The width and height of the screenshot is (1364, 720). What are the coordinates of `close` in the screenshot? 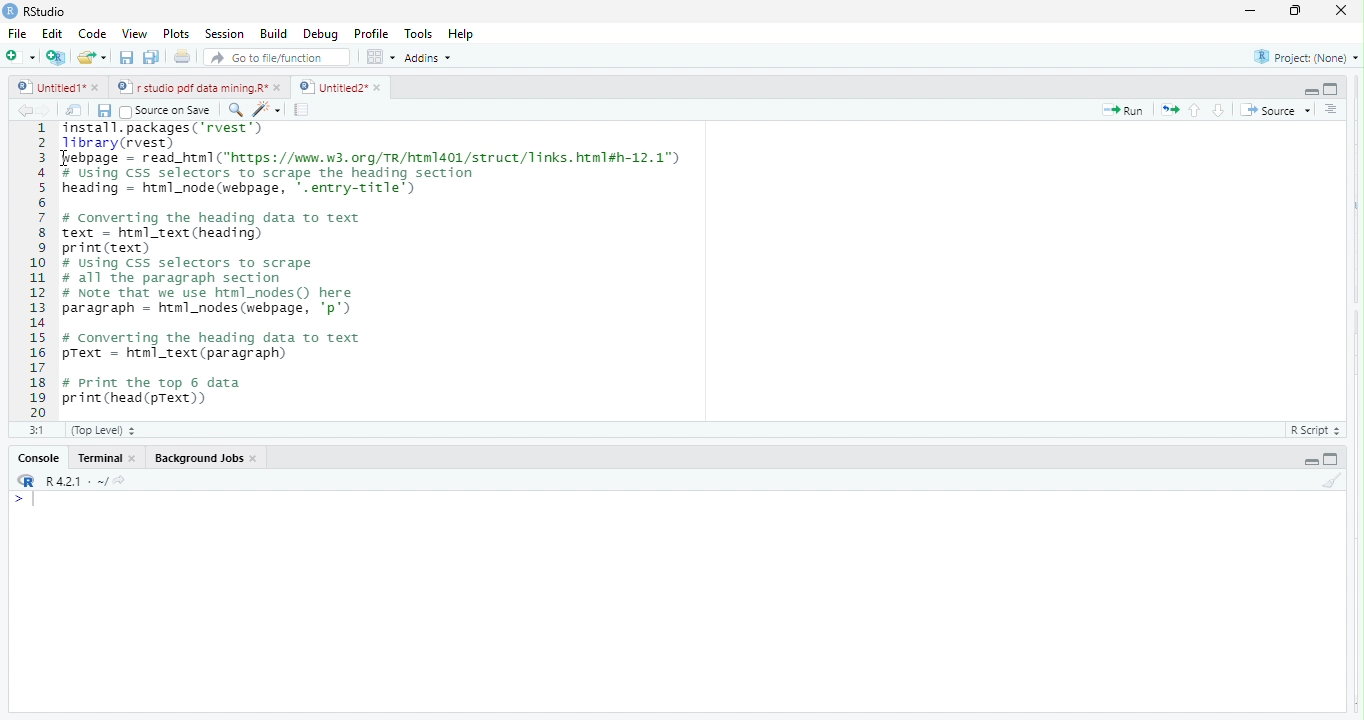 It's located at (137, 460).